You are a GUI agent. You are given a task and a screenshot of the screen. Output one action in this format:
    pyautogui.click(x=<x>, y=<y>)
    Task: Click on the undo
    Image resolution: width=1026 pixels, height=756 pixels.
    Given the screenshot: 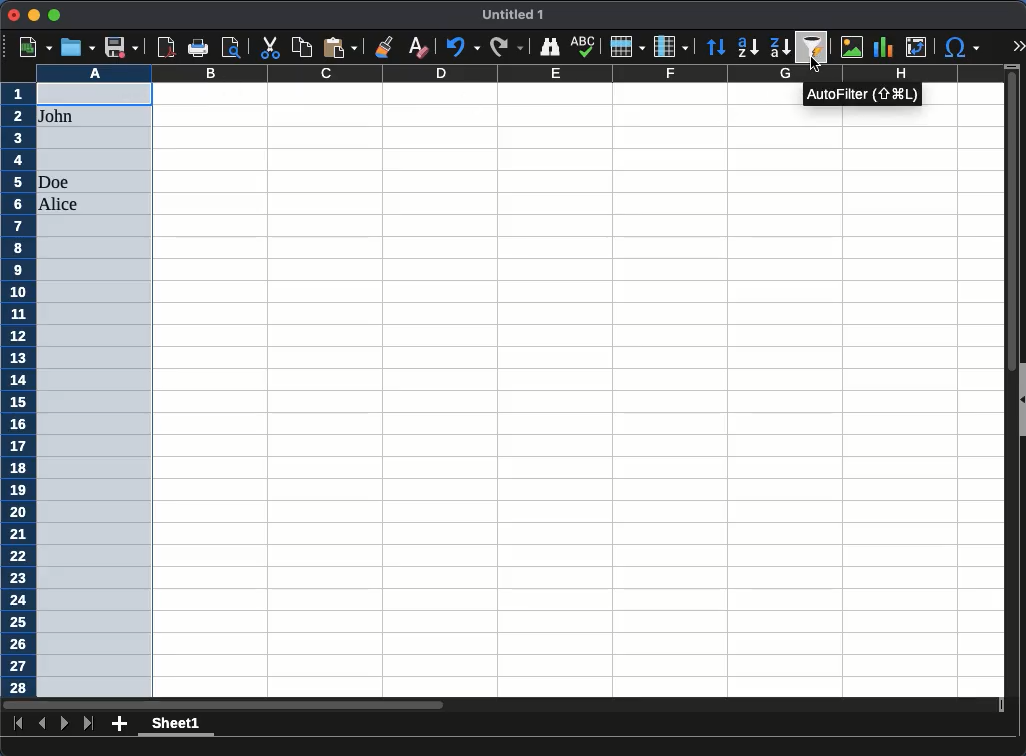 What is the action you would take?
    pyautogui.click(x=461, y=48)
    